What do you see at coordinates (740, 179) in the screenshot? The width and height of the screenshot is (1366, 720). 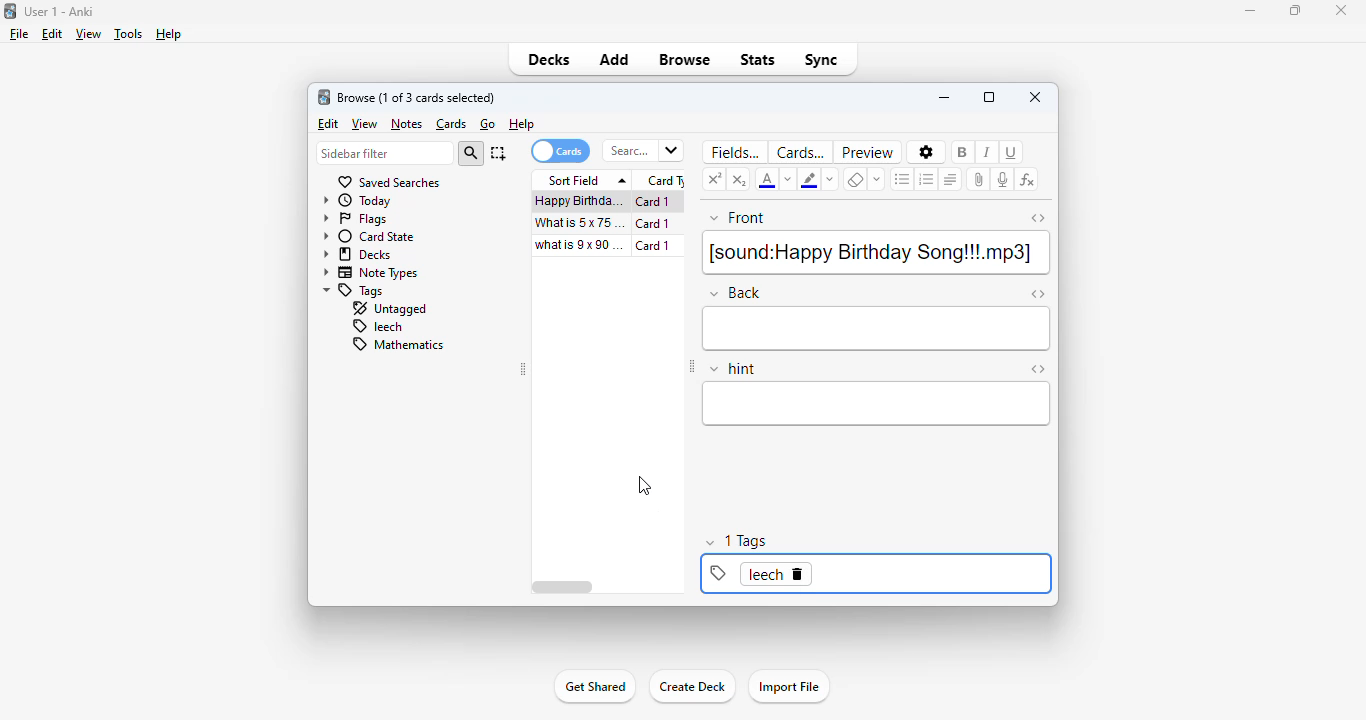 I see `subscript` at bounding box center [740, 179].